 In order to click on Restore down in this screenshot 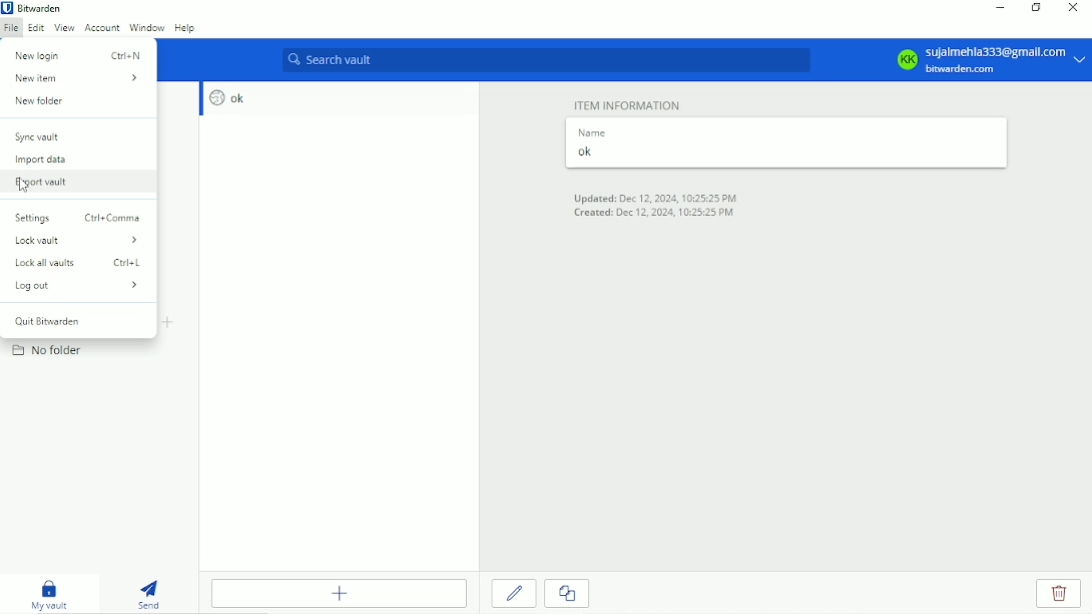, I will do `click(1036, 7)`.